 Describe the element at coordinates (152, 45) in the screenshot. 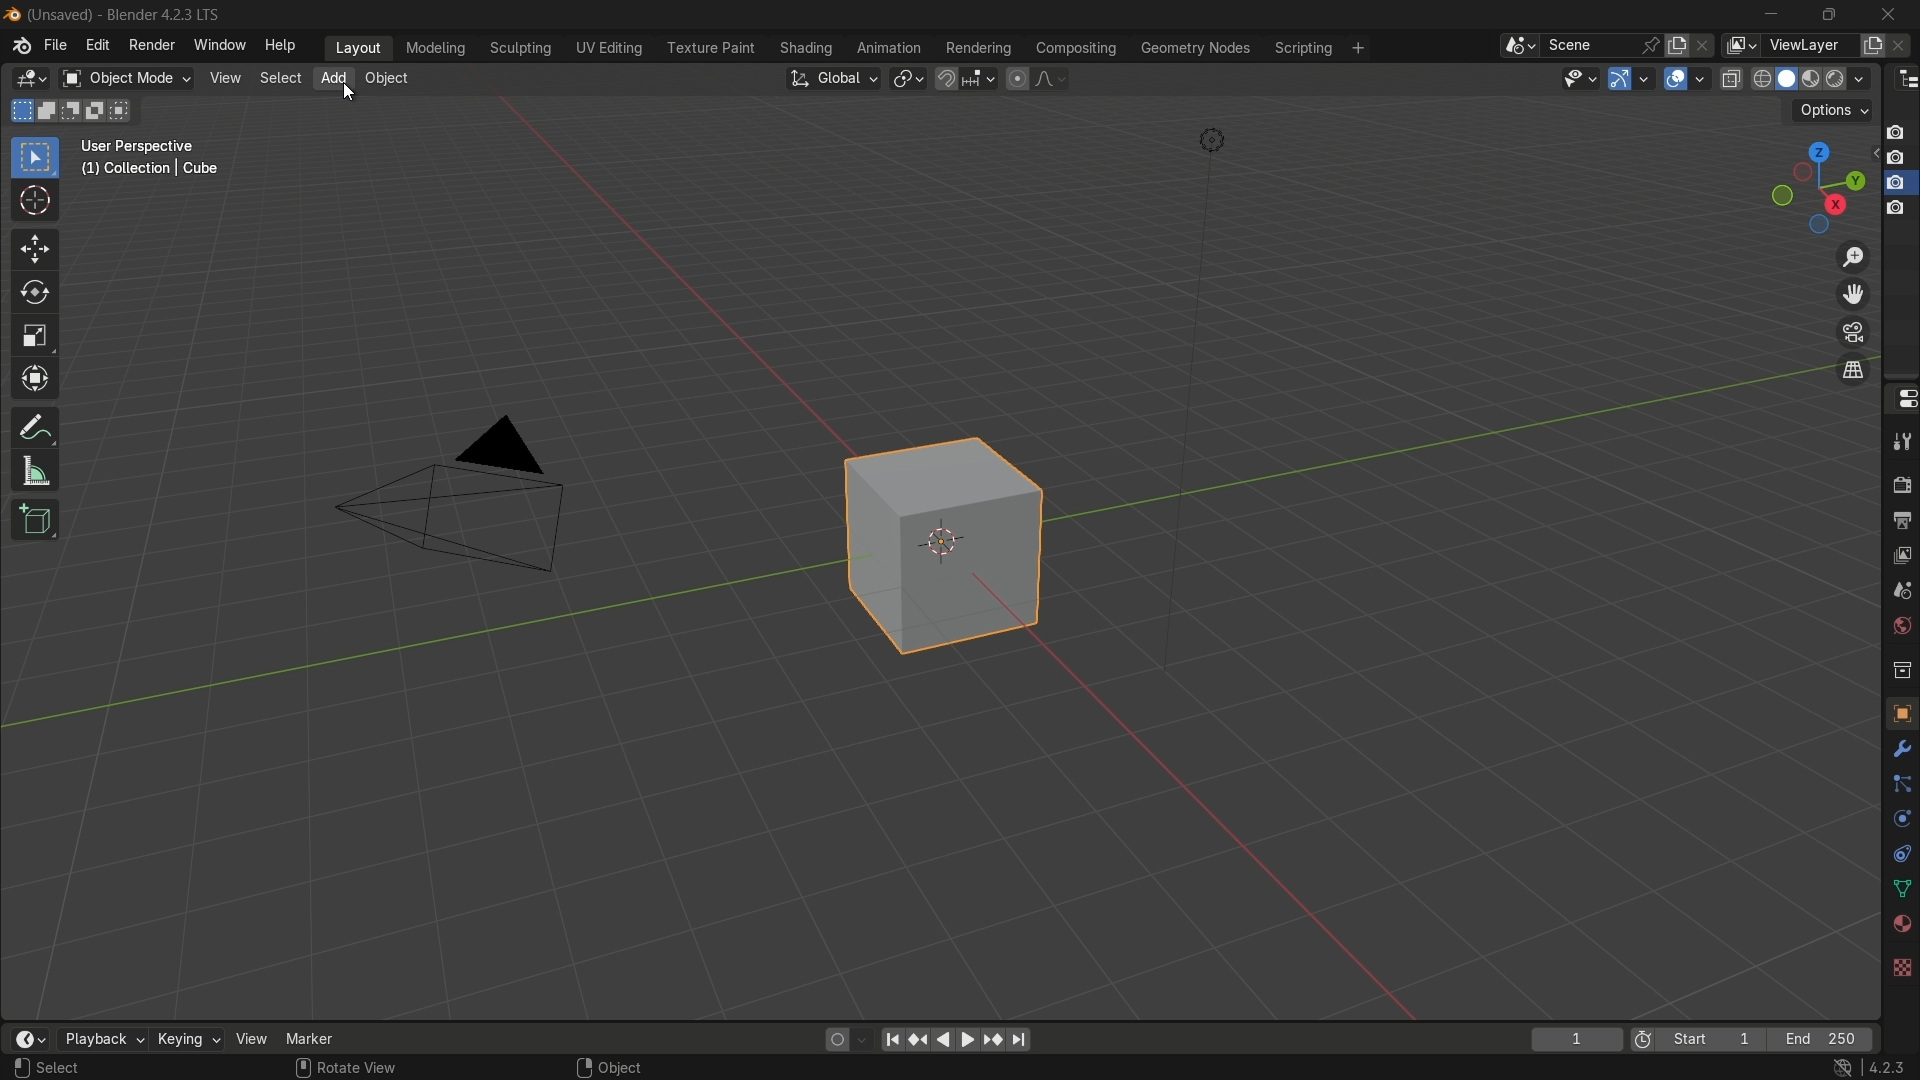

I see `render menu` at that location.